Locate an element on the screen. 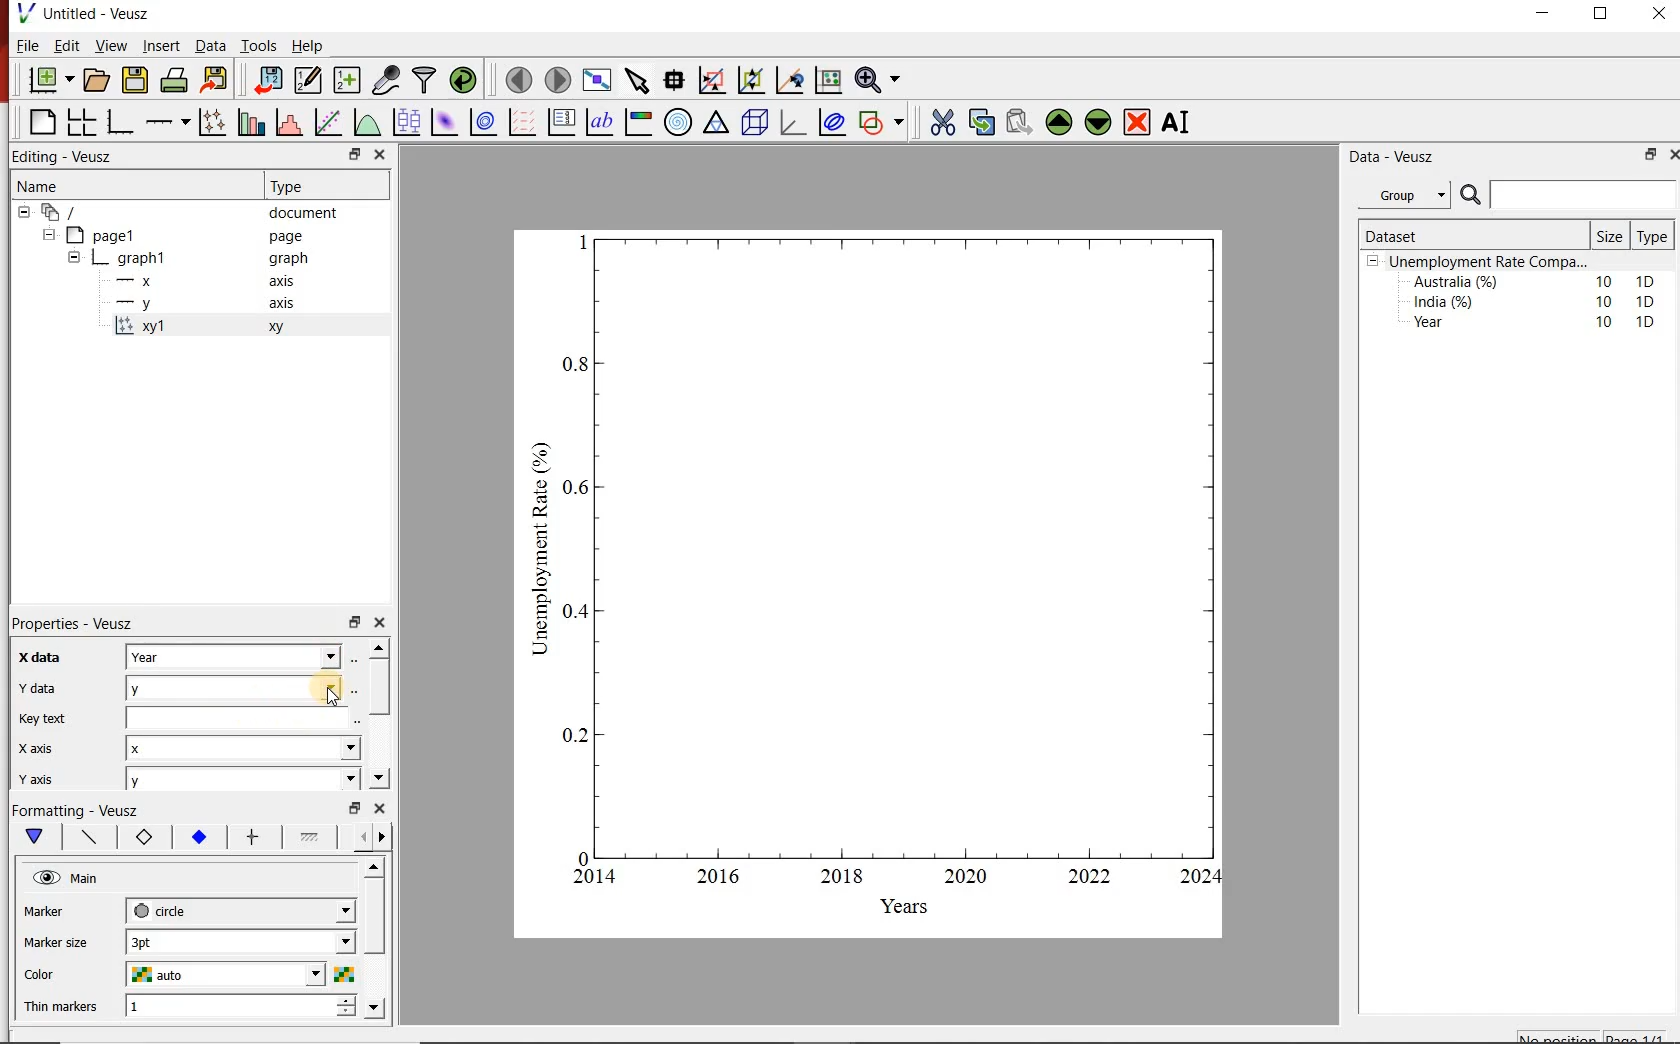  add an axis is located at coordinates (166, 122).